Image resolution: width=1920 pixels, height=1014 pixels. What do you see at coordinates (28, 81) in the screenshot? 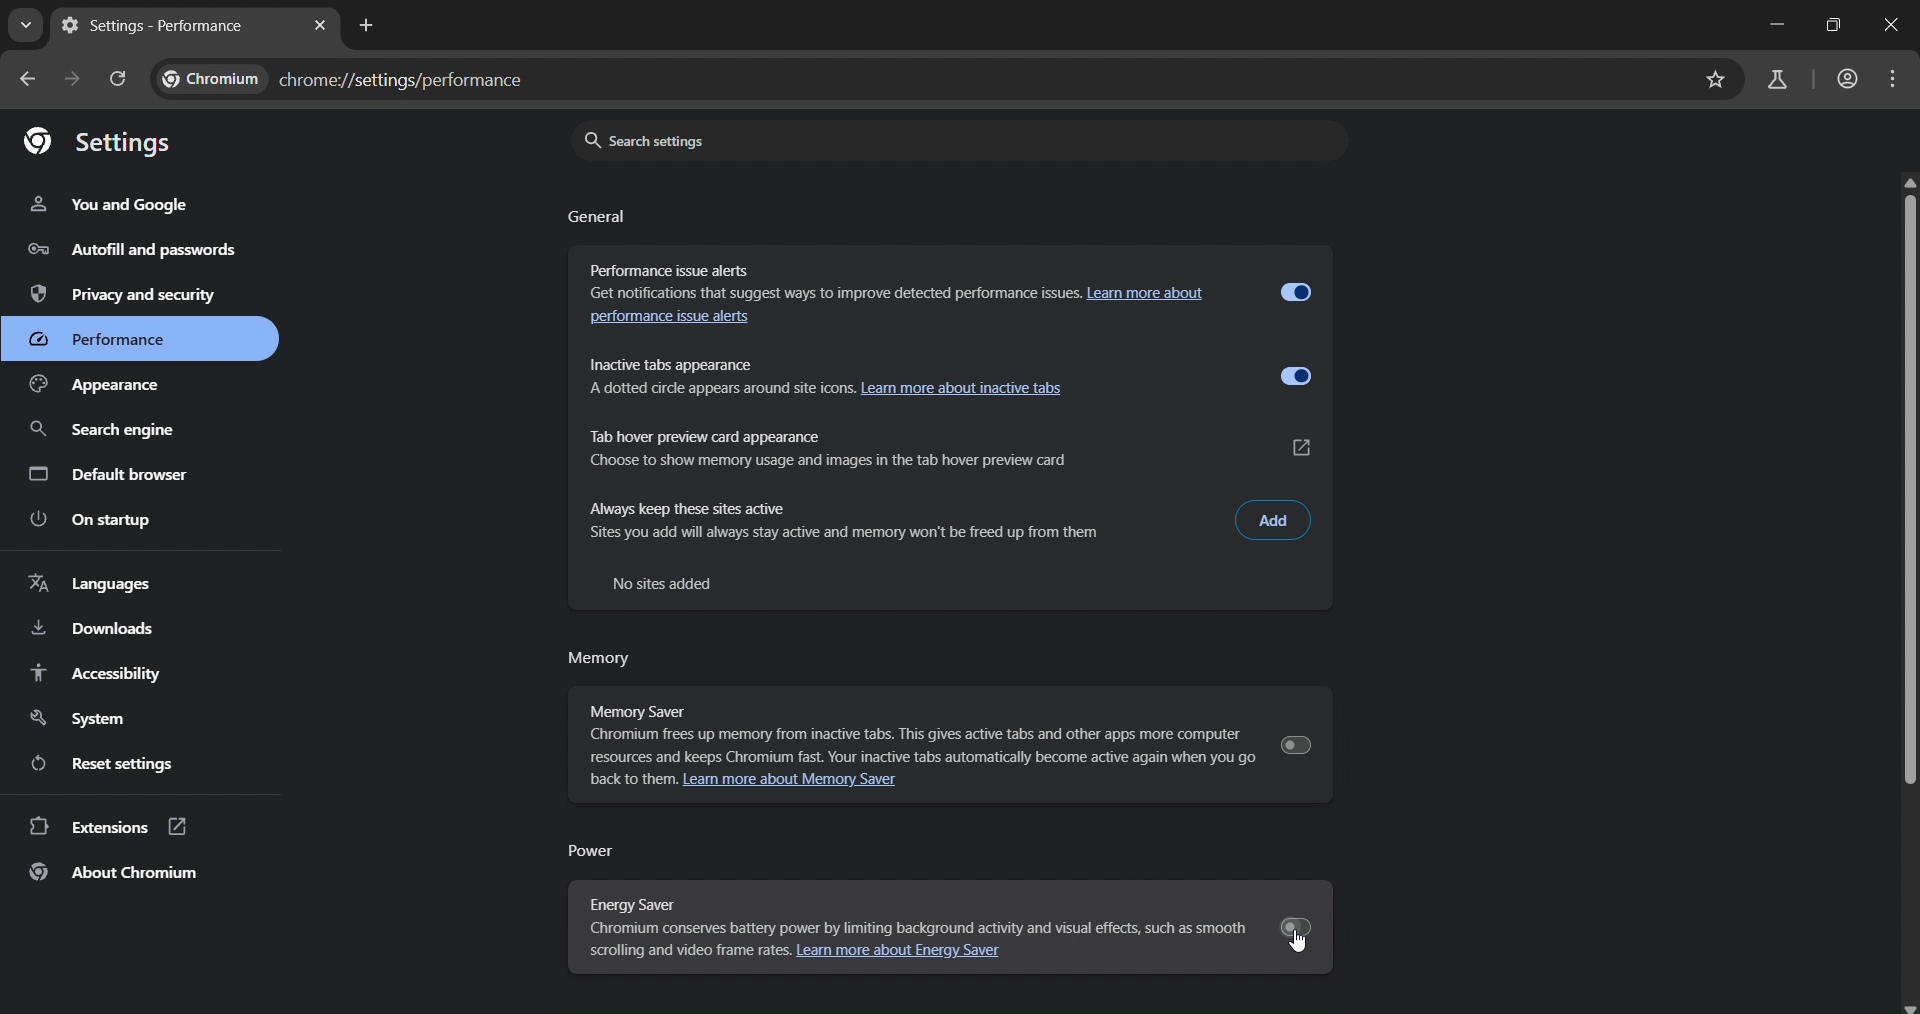
I see `go back one page` at bounding box center [28, 81].